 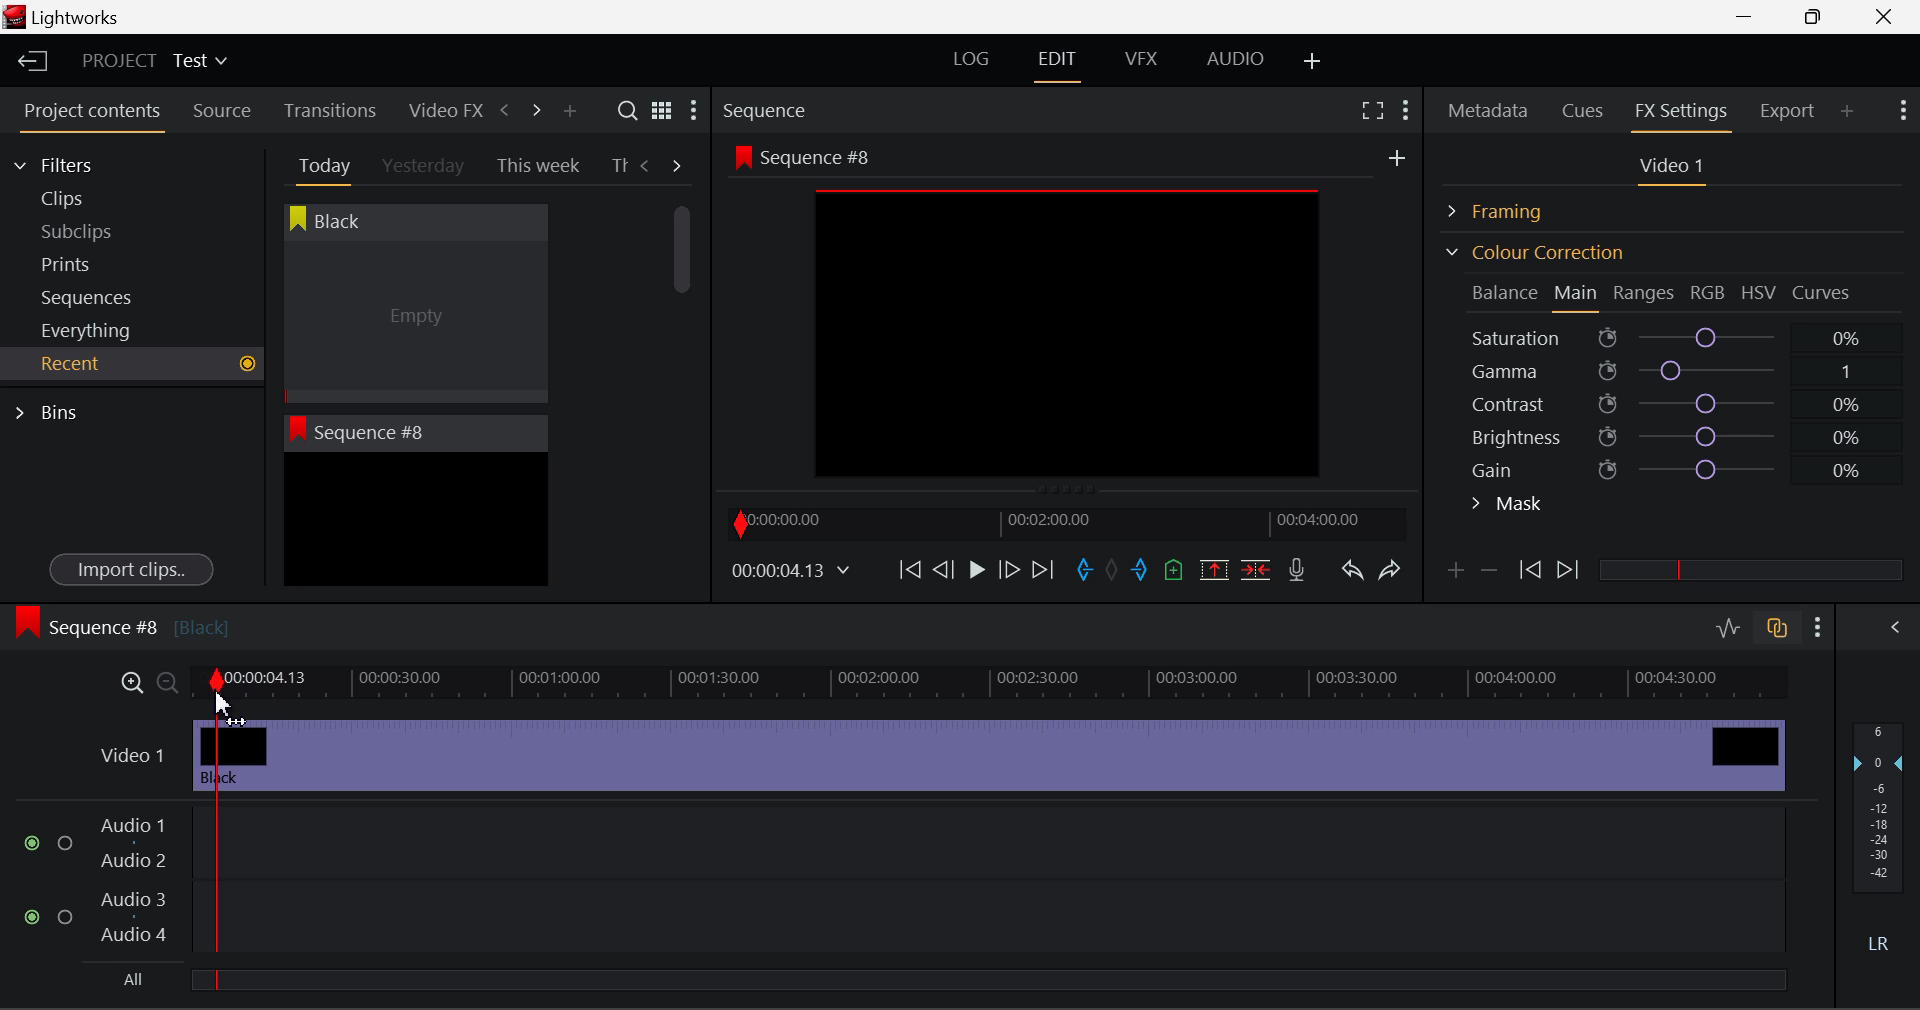 I want to click on Back to Homepage, so click(x=26, y=62).